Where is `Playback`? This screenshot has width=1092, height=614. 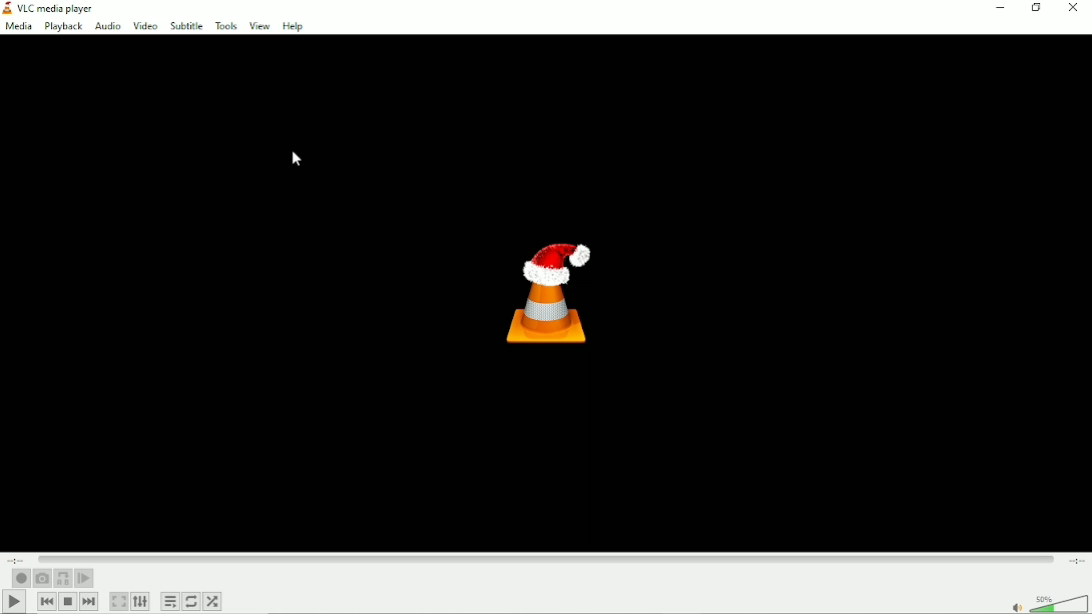
Playback is located at coordinates (63, 27).